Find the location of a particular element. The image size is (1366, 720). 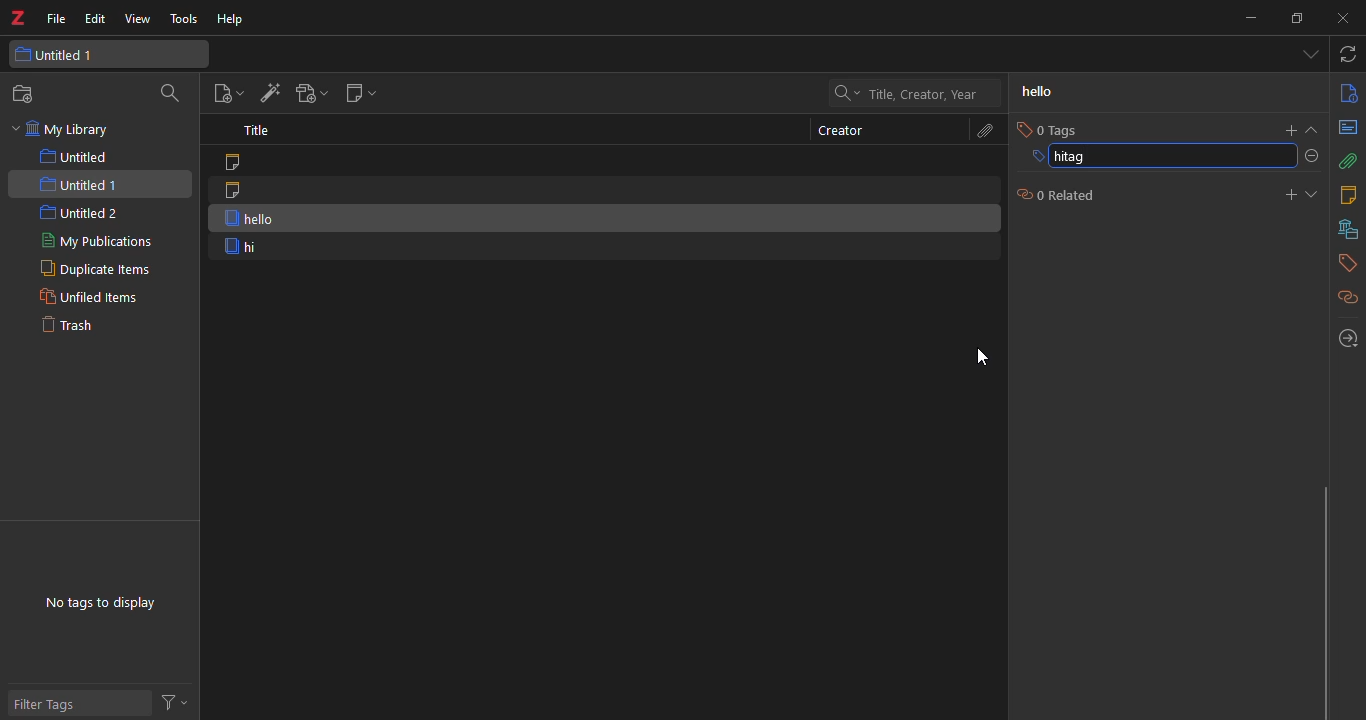

add attach is located at coordinates (311, 92).